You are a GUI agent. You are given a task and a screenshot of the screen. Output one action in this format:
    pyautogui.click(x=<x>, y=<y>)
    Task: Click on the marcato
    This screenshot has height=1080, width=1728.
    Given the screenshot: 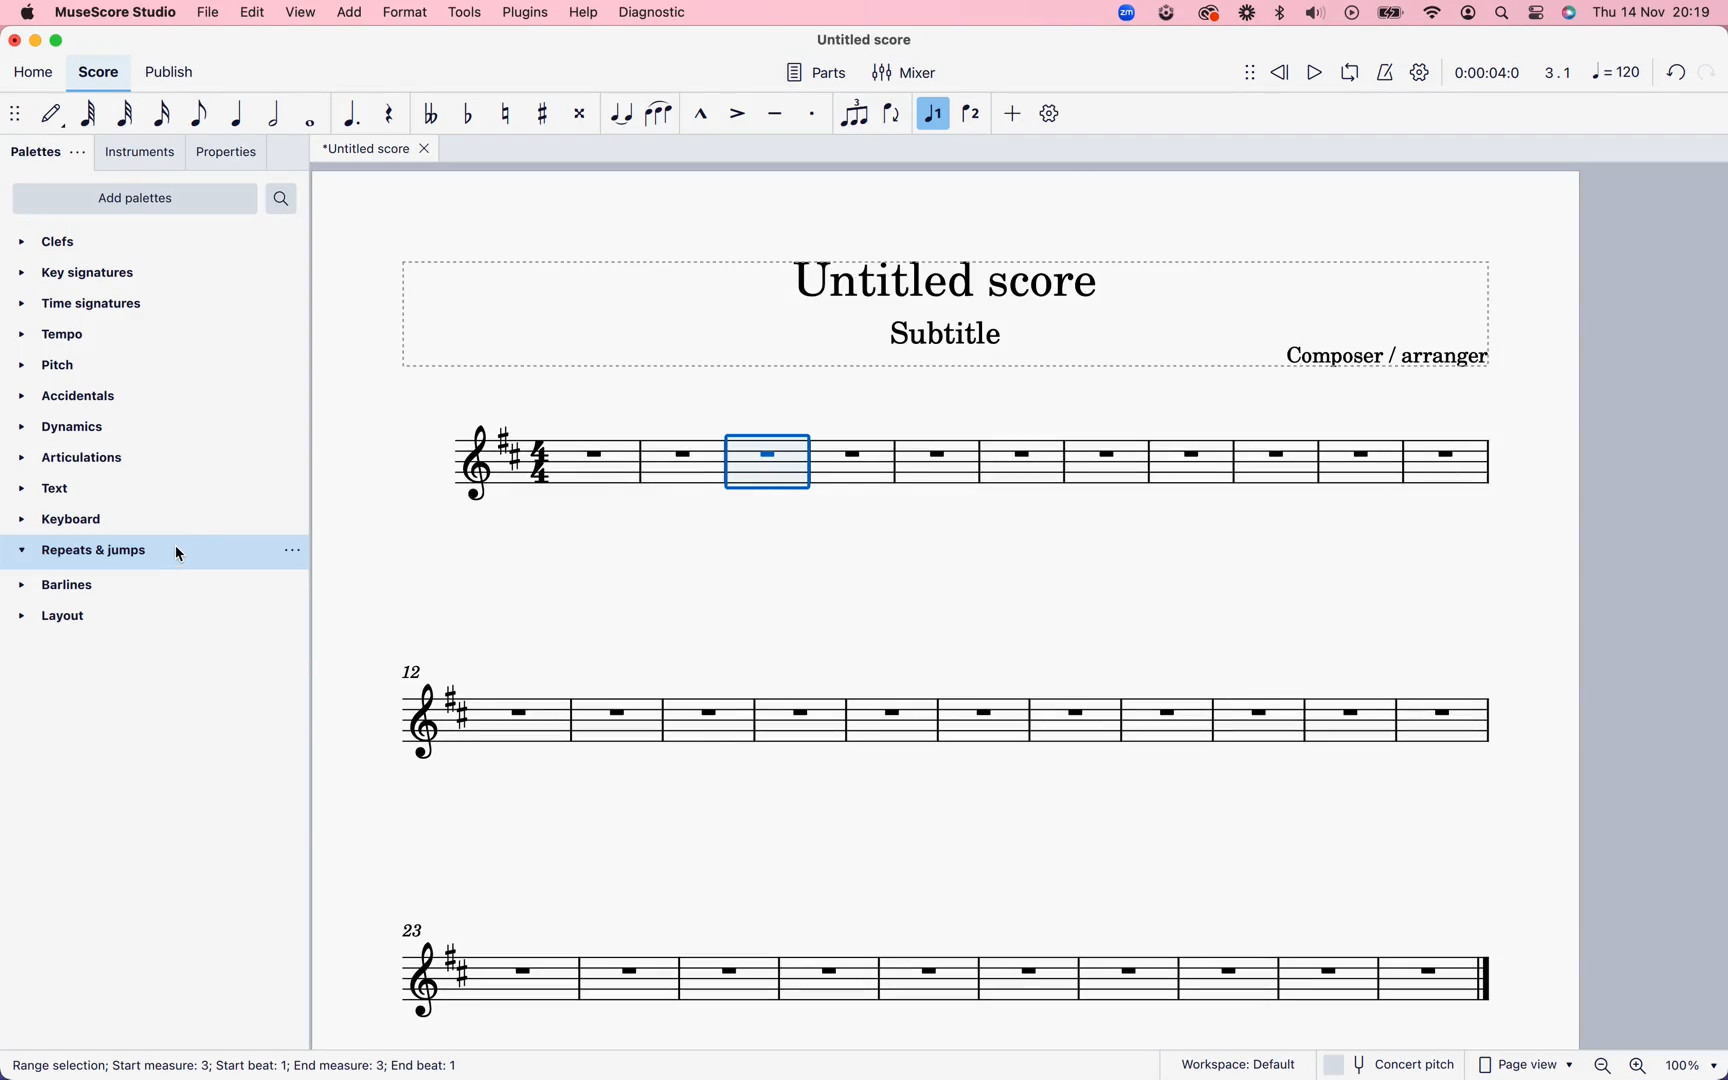 What is the action you would take?
    pyautogui.click(x=701, y=116)
    